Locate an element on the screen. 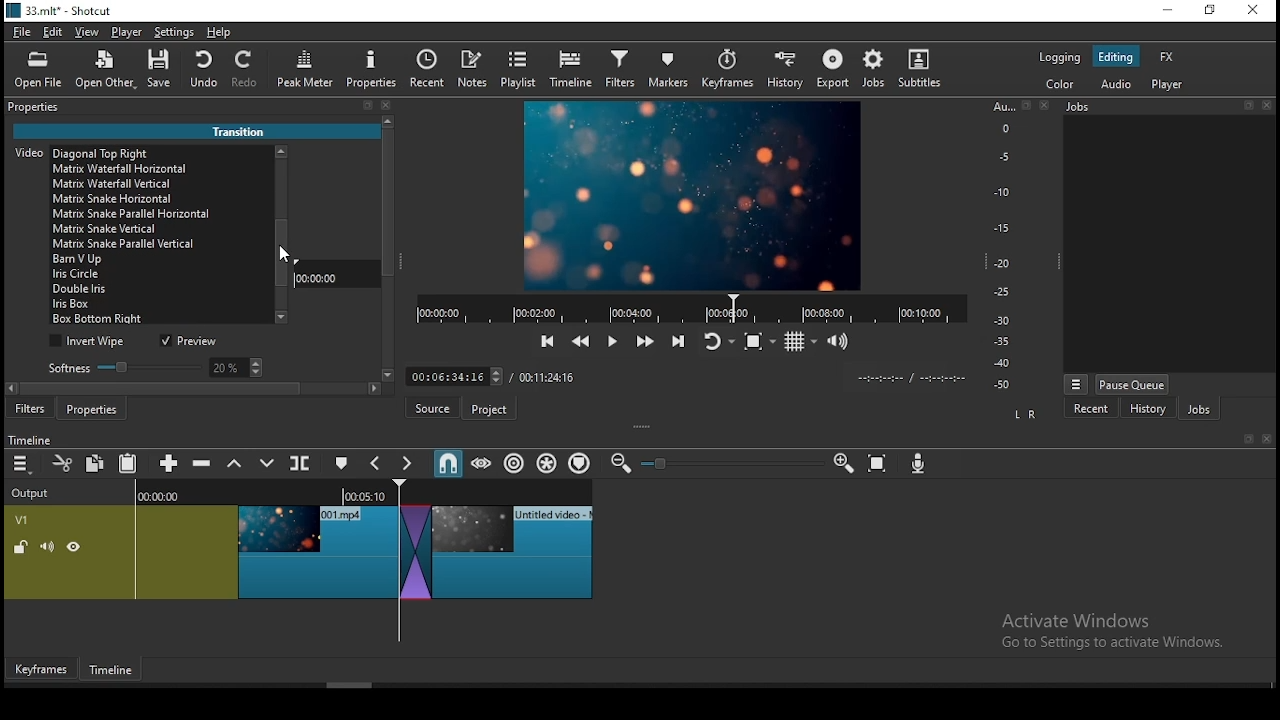  play/pause is located at coordinates (610, 345).